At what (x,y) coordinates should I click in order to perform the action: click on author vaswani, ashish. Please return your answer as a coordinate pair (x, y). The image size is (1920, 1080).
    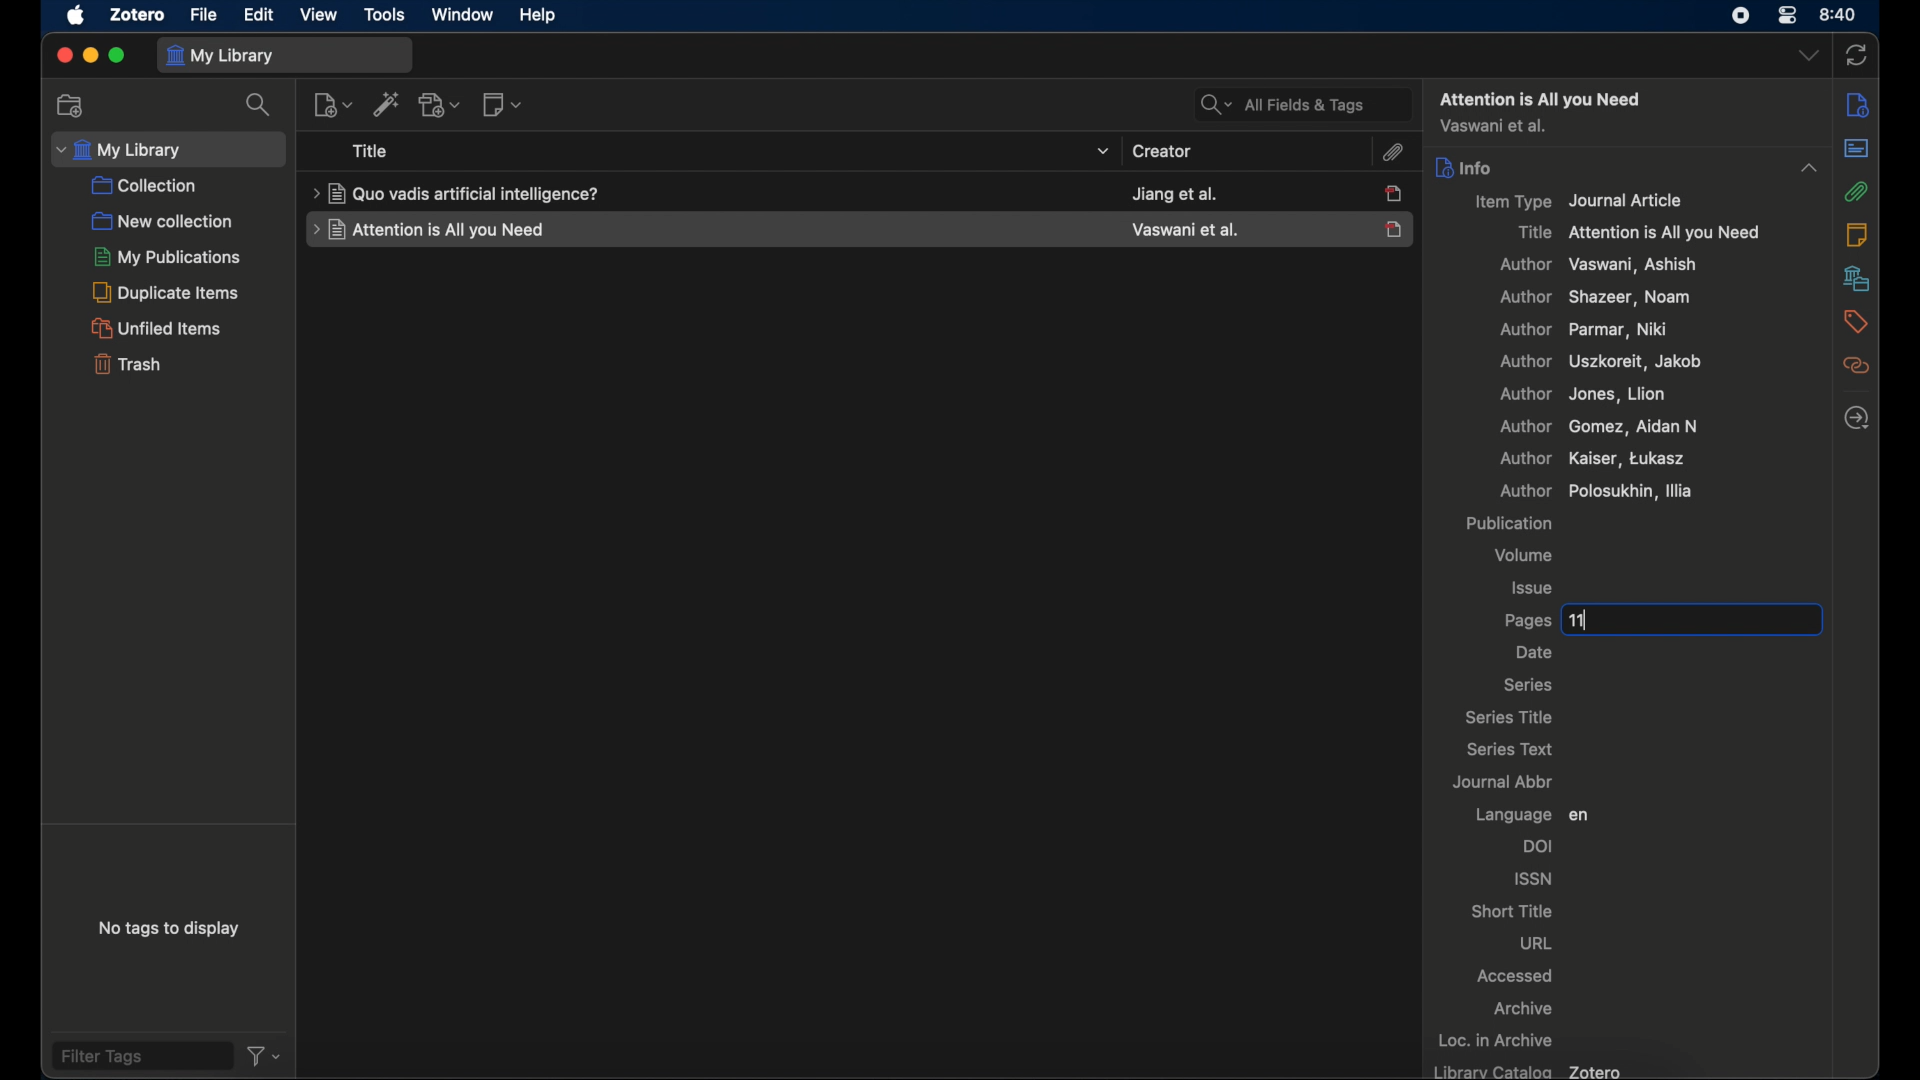
    Looking at the image, I should click on (1598, 265).